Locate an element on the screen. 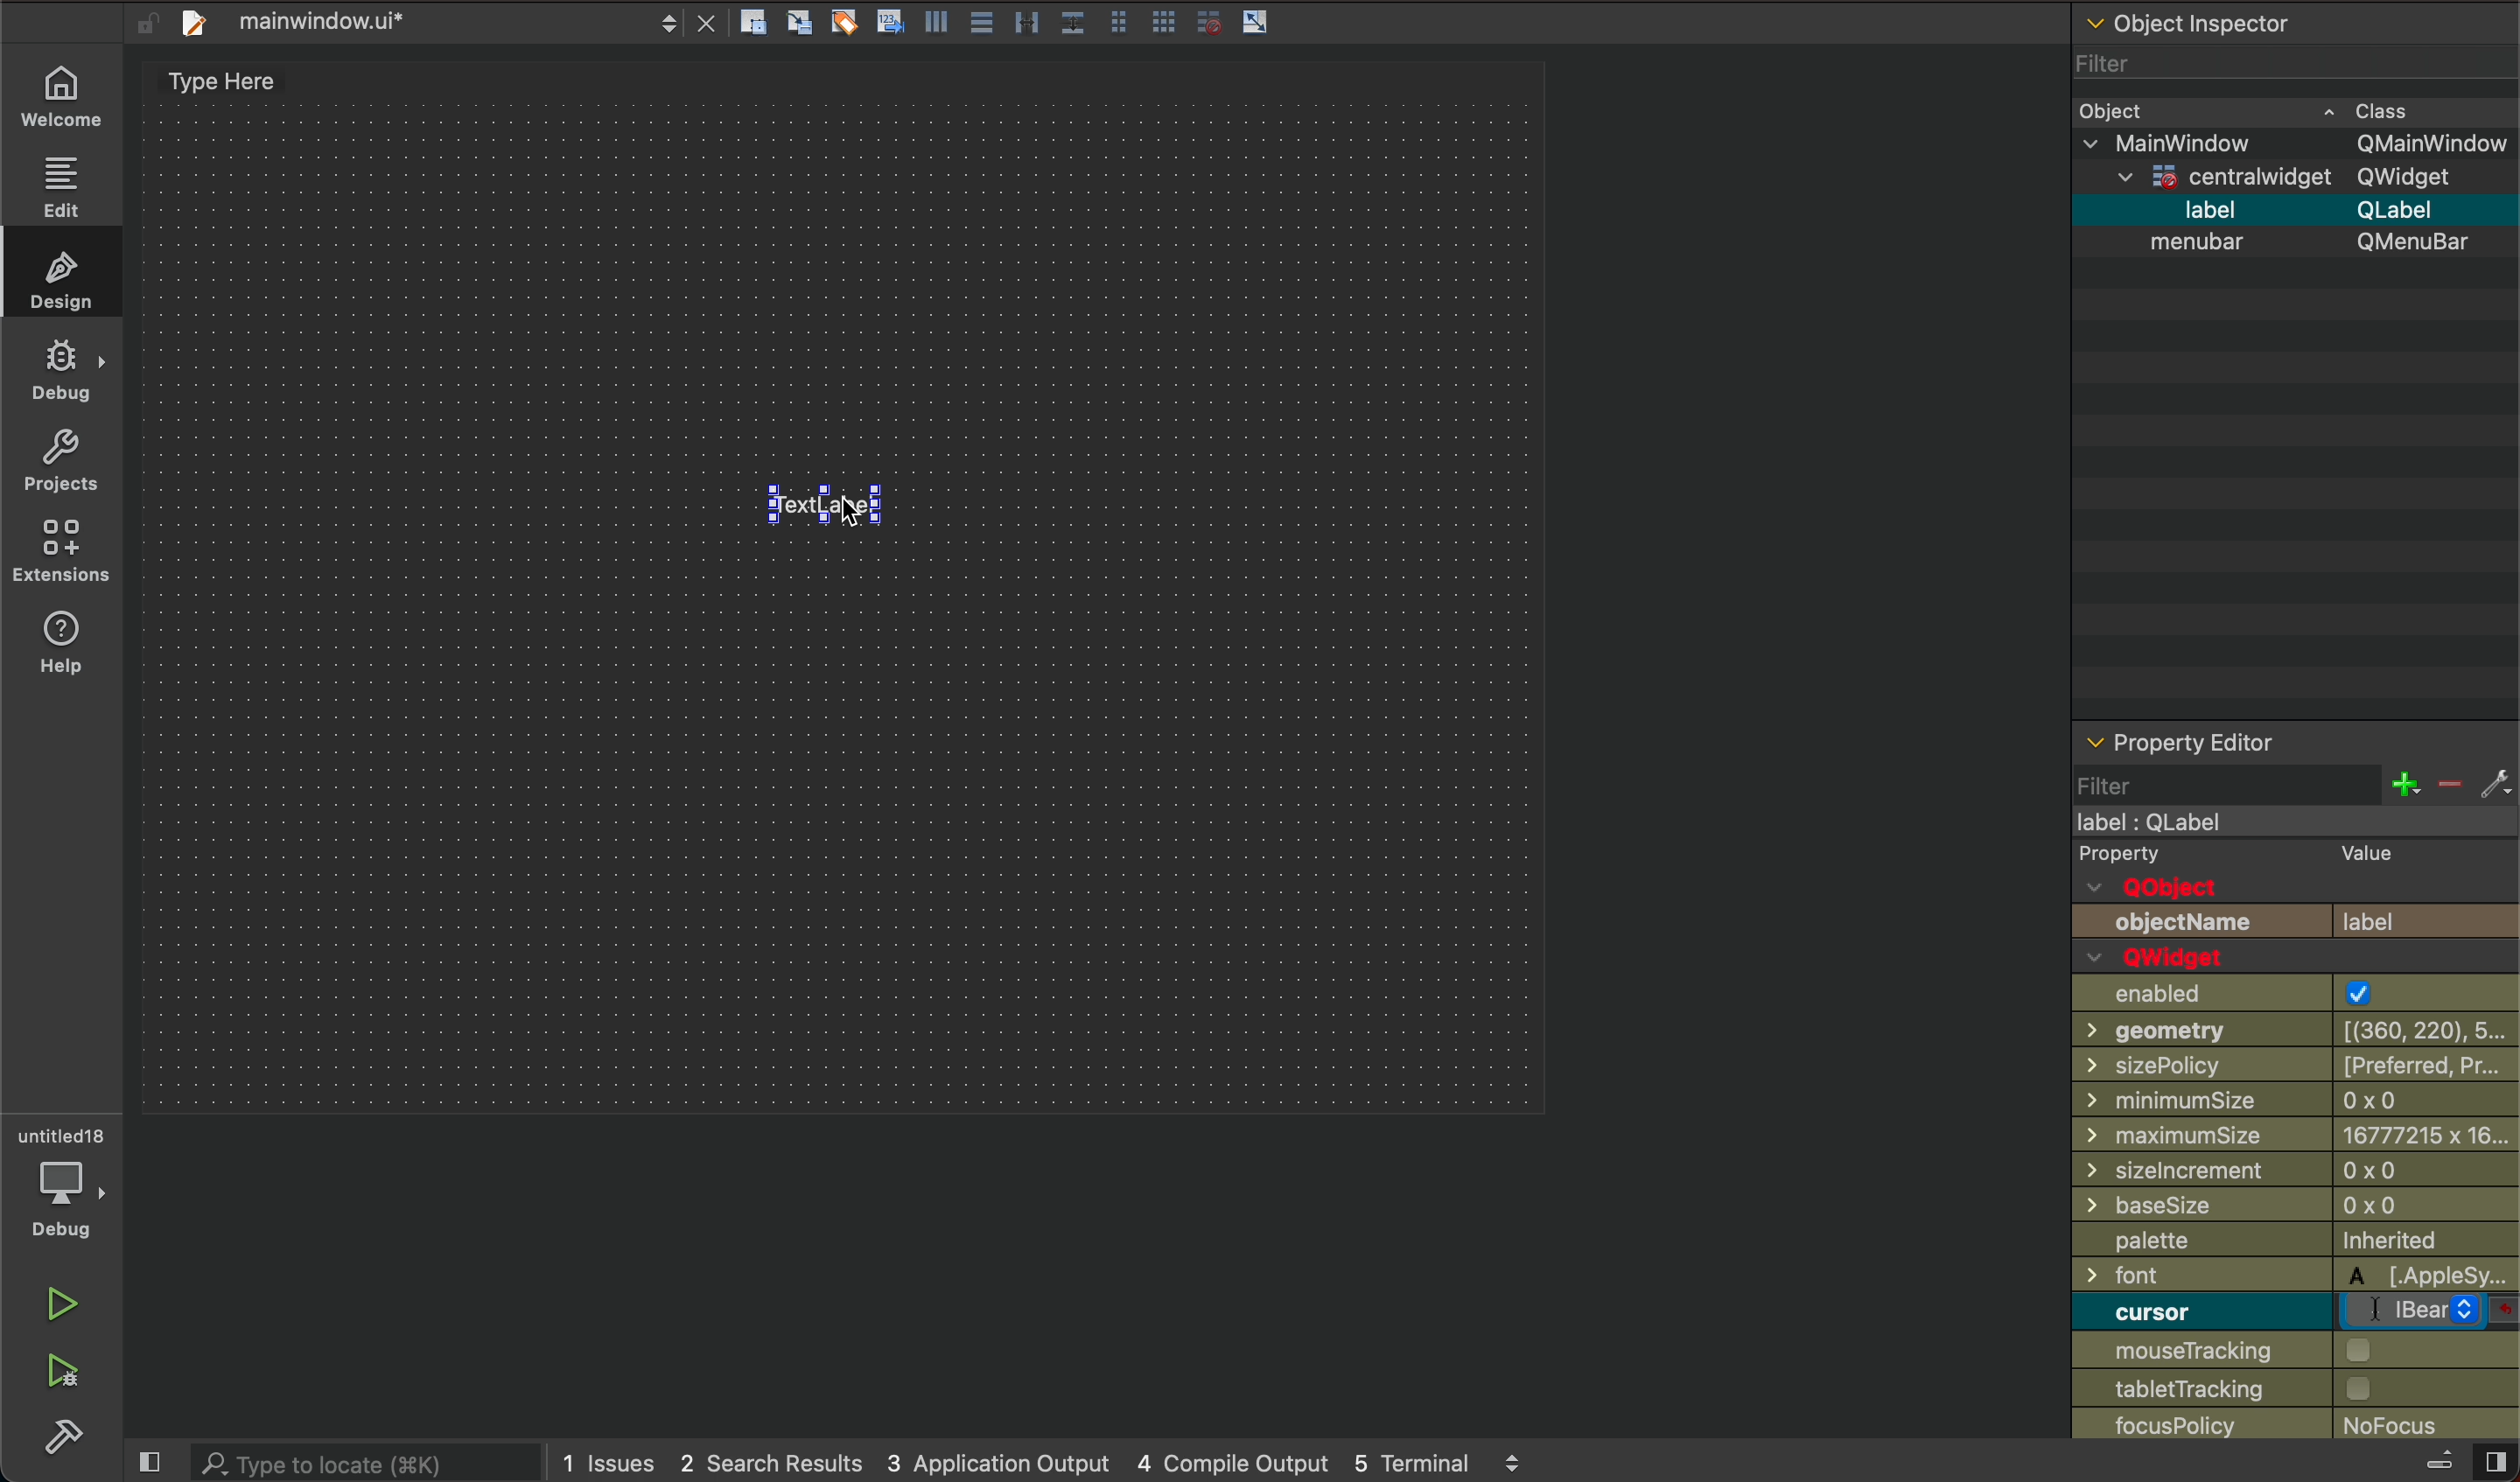  close slide bar is located at coordinates (155, 1463).